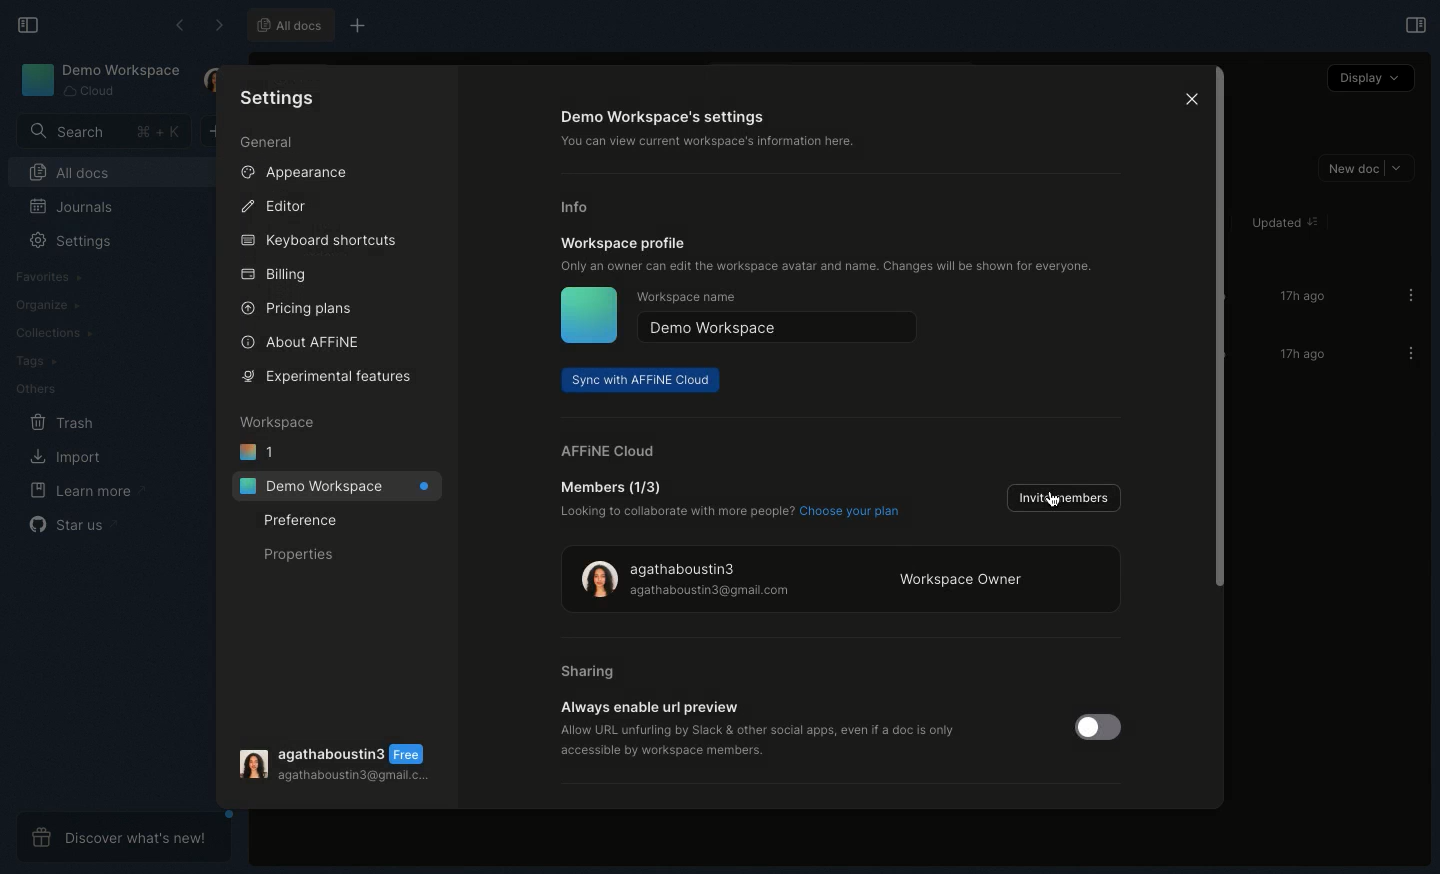 This screenshot has height=874, width=1440. Describe the element at coordinates (73, 240) in the screenshot. I see `Settings` at that location.